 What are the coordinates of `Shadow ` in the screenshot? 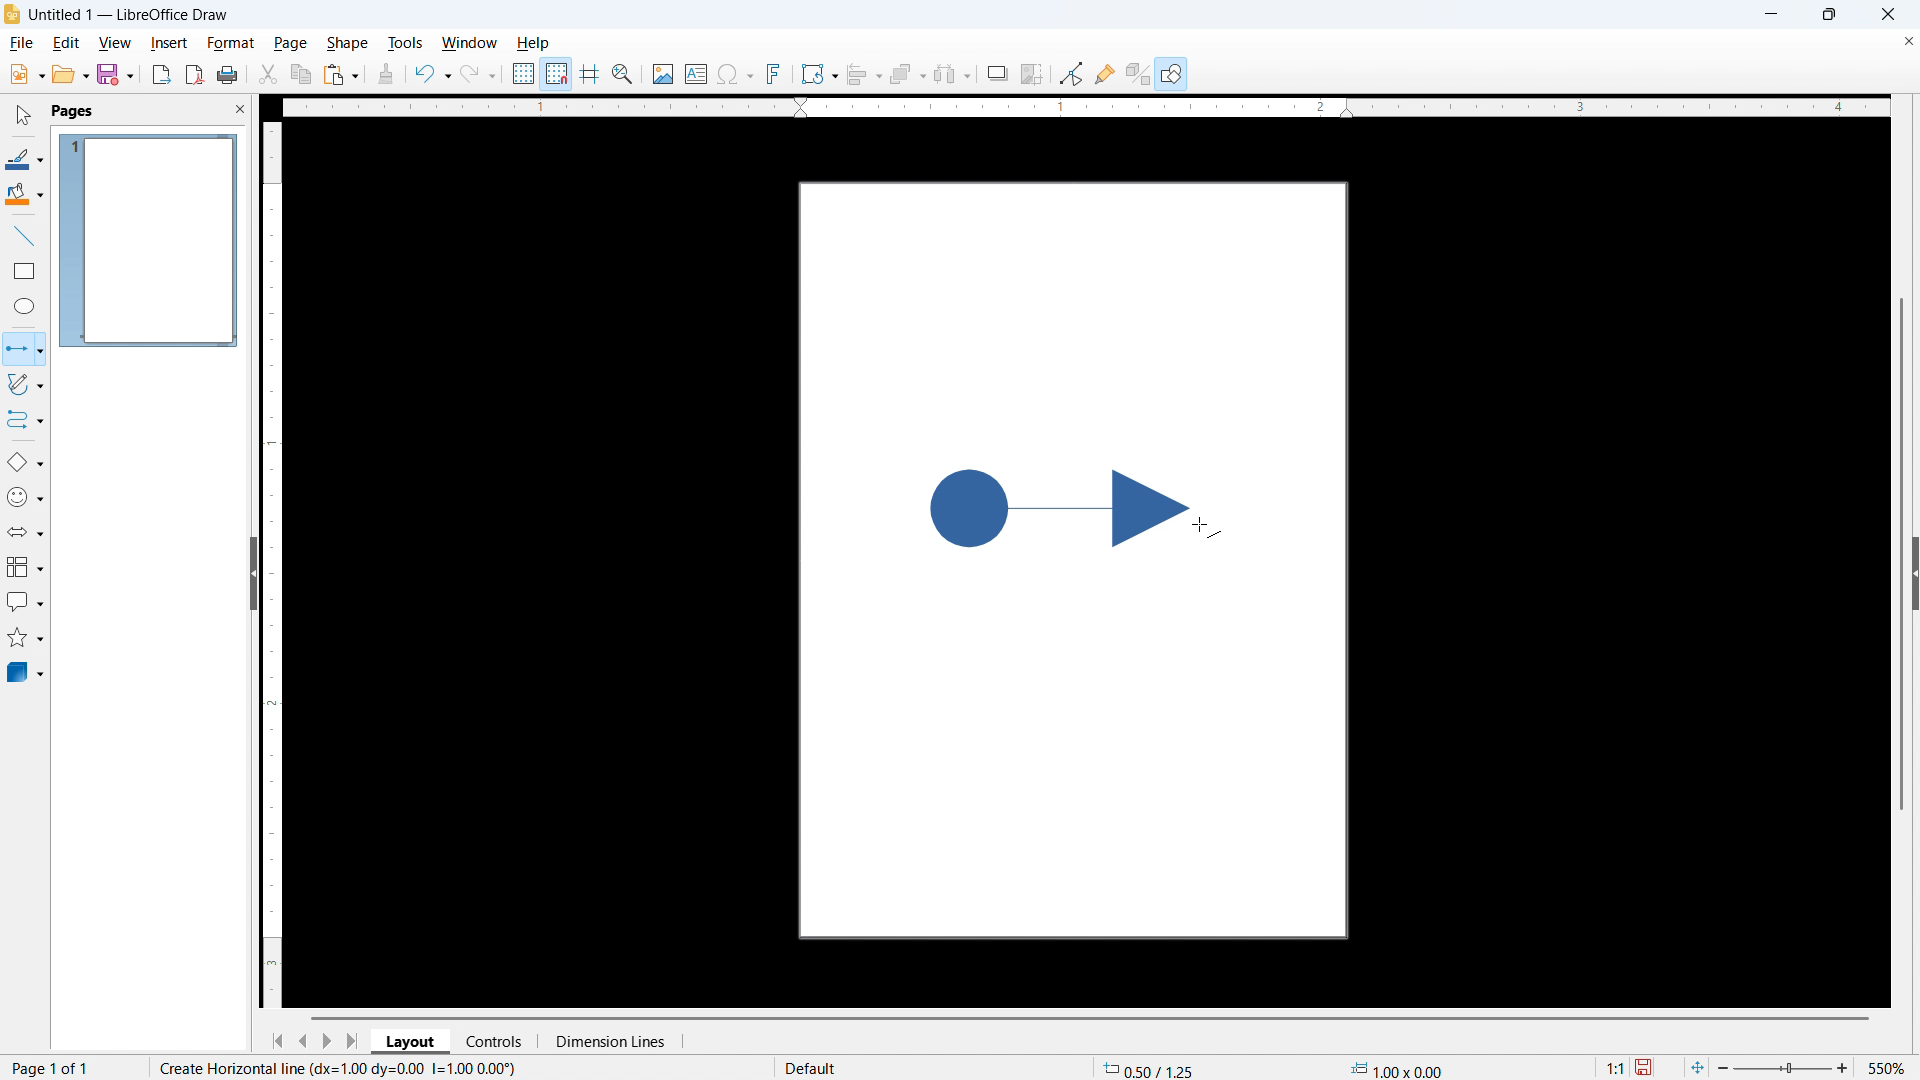 It's located at (997, 73).